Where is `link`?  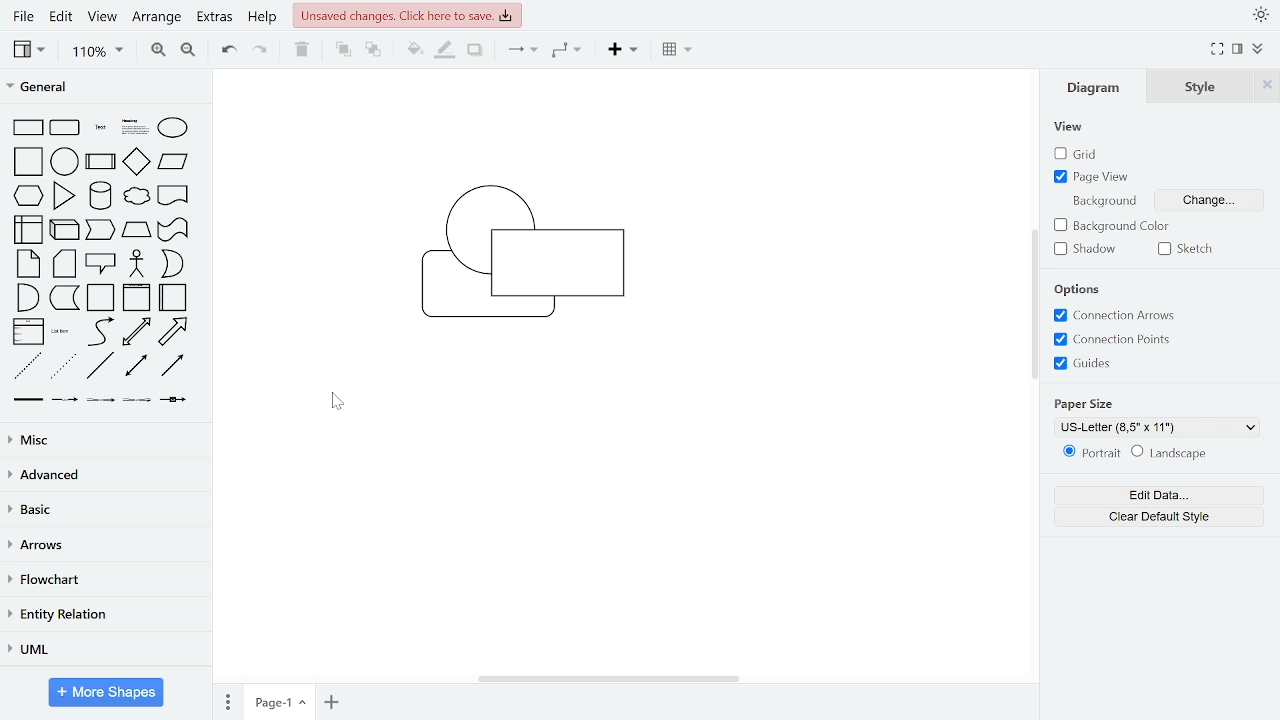
link is located at coordinates (26, 399).